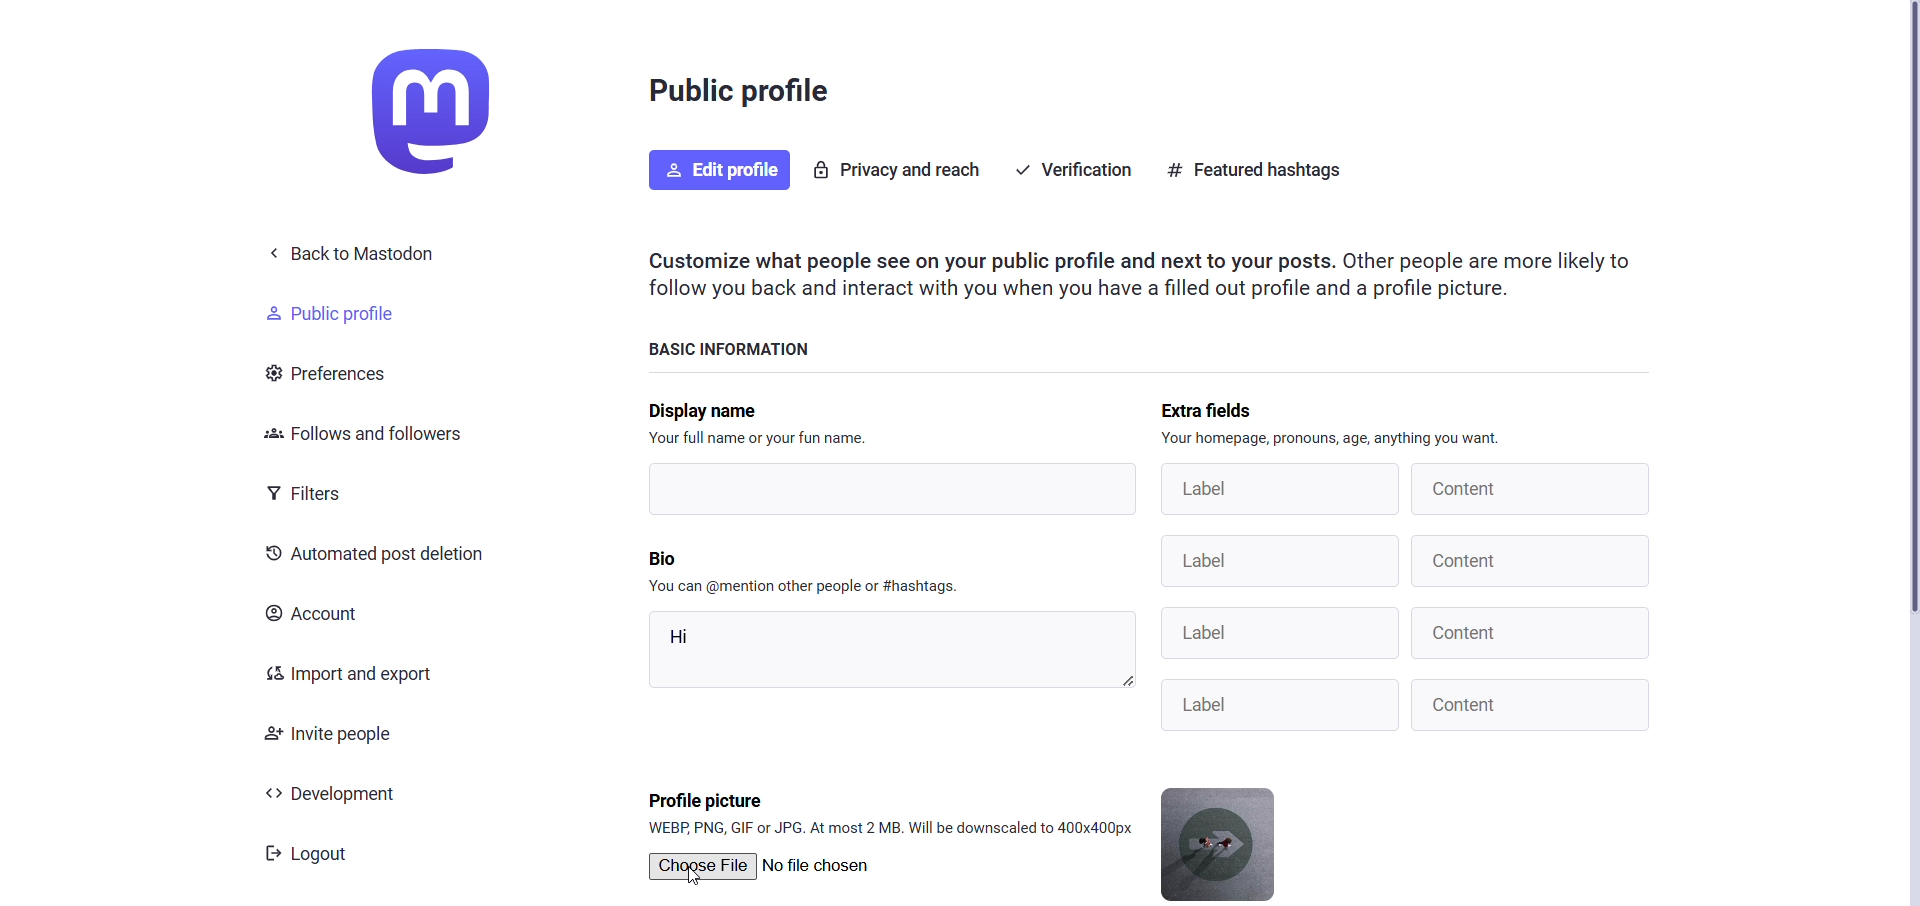  Describe the element at coordinates (1533, 632) in the screenshot. I see `Content` at that location.